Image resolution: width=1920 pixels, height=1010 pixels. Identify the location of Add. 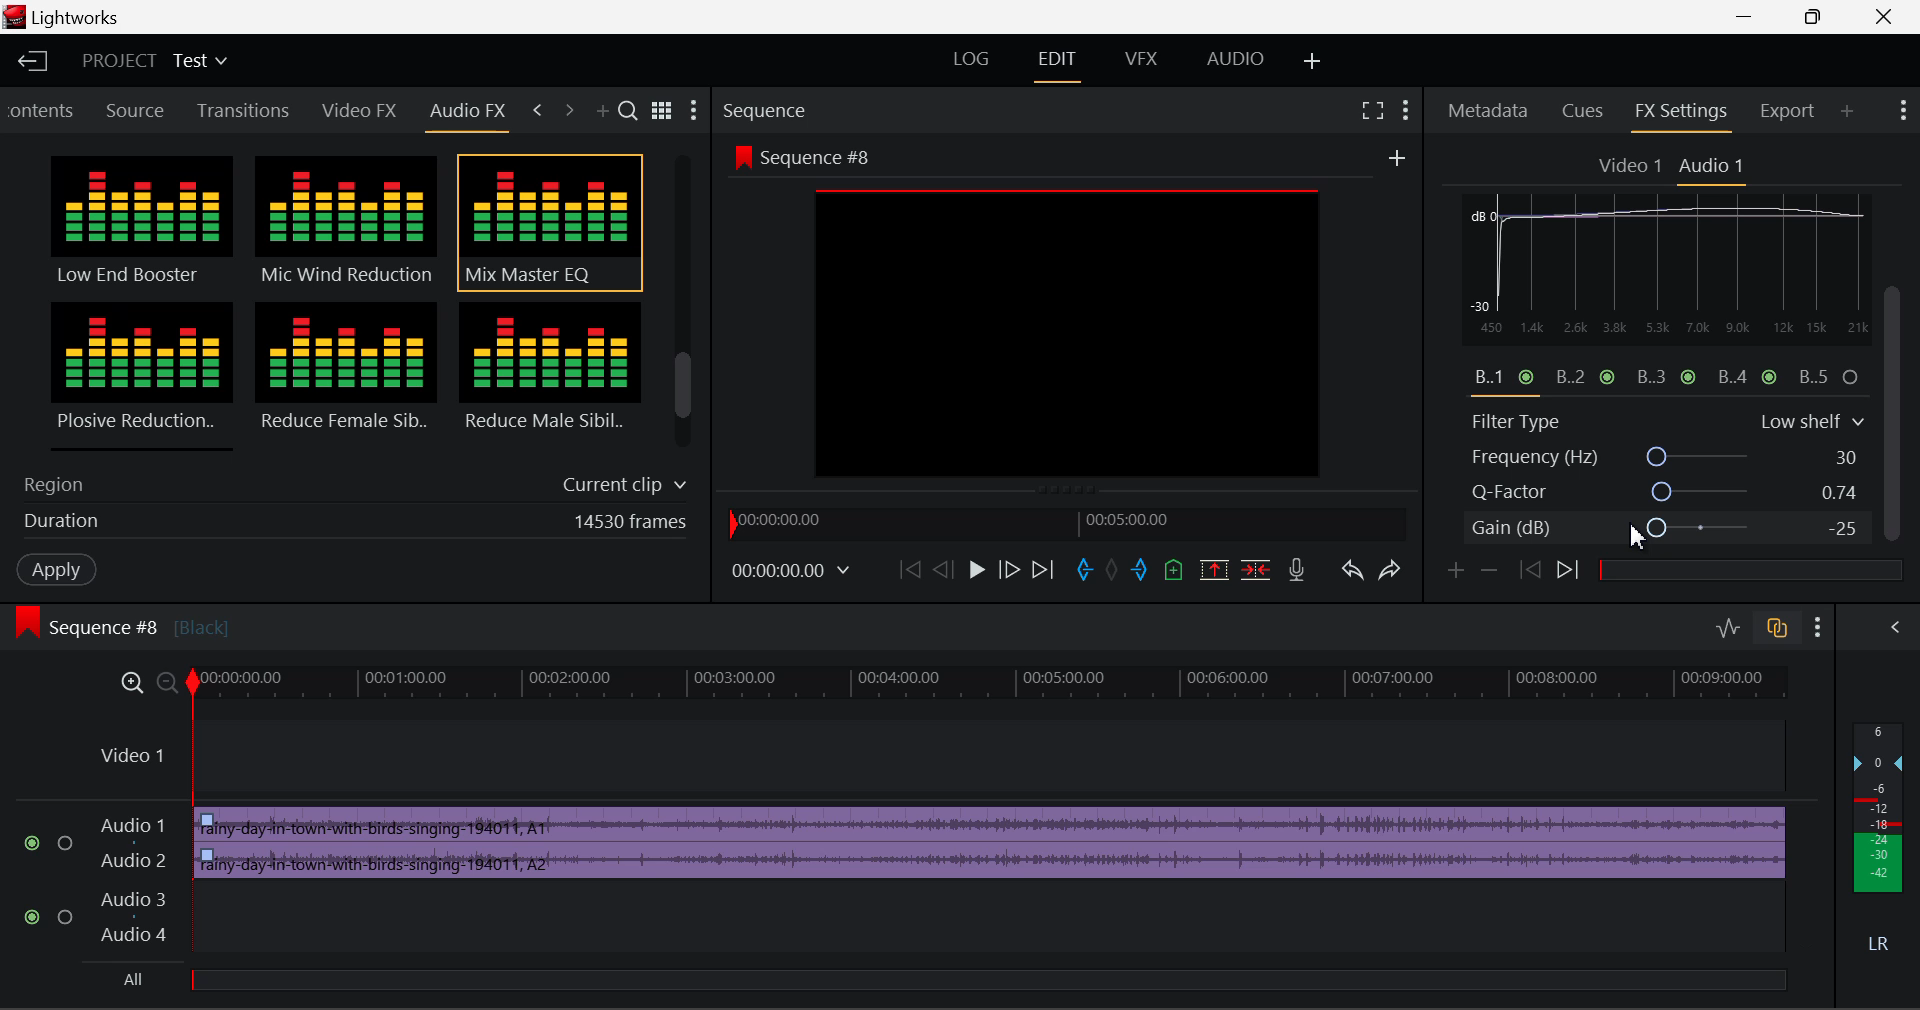
(1397, 159).